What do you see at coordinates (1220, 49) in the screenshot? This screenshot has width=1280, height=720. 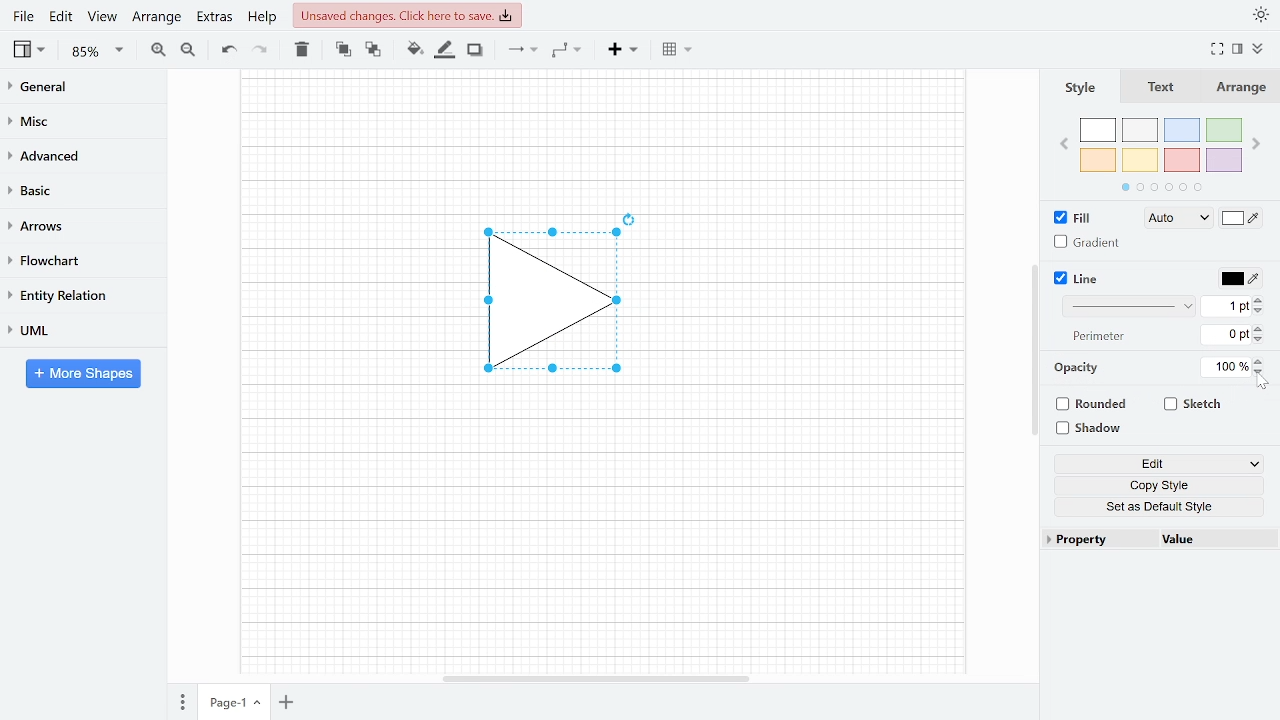 I see `Fullscreen` at bounding box center [1220, 49].